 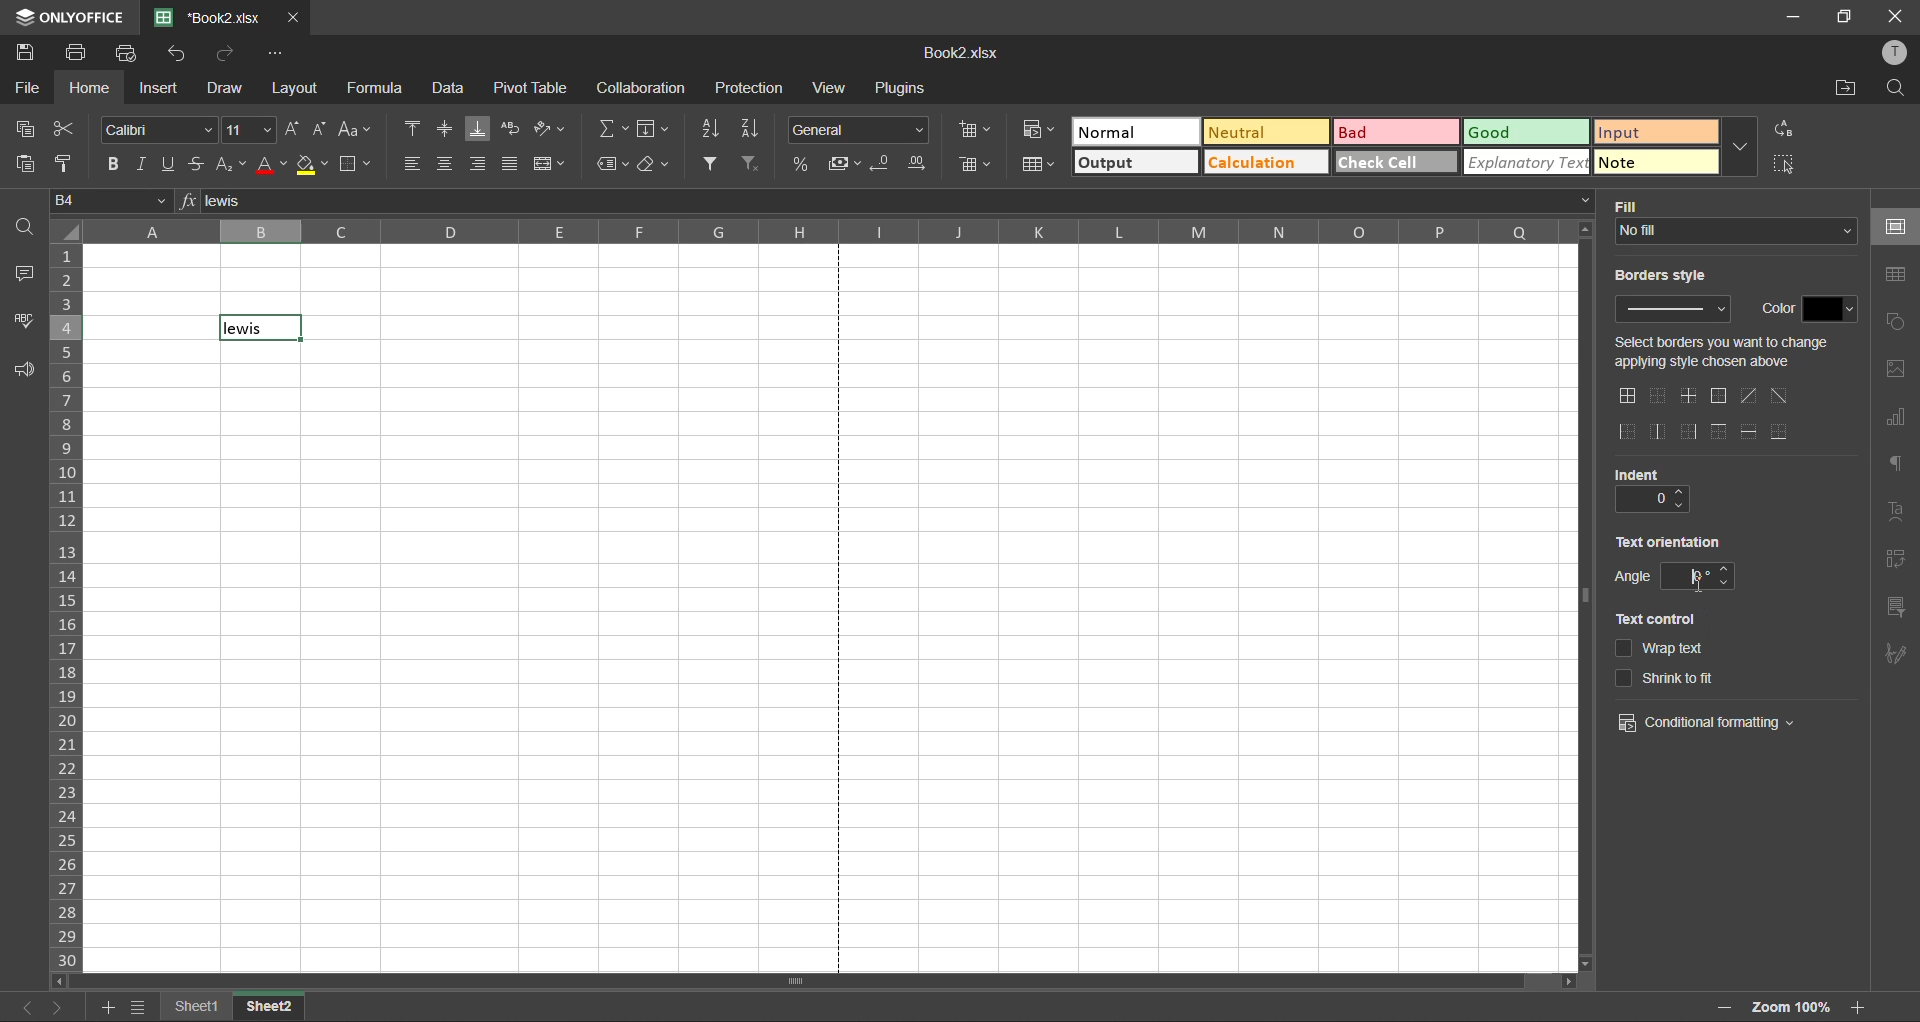 What do you see at coordinates (1656, 393) in the screenshot?
I see `no borders` at bounding box center [1656, 393].